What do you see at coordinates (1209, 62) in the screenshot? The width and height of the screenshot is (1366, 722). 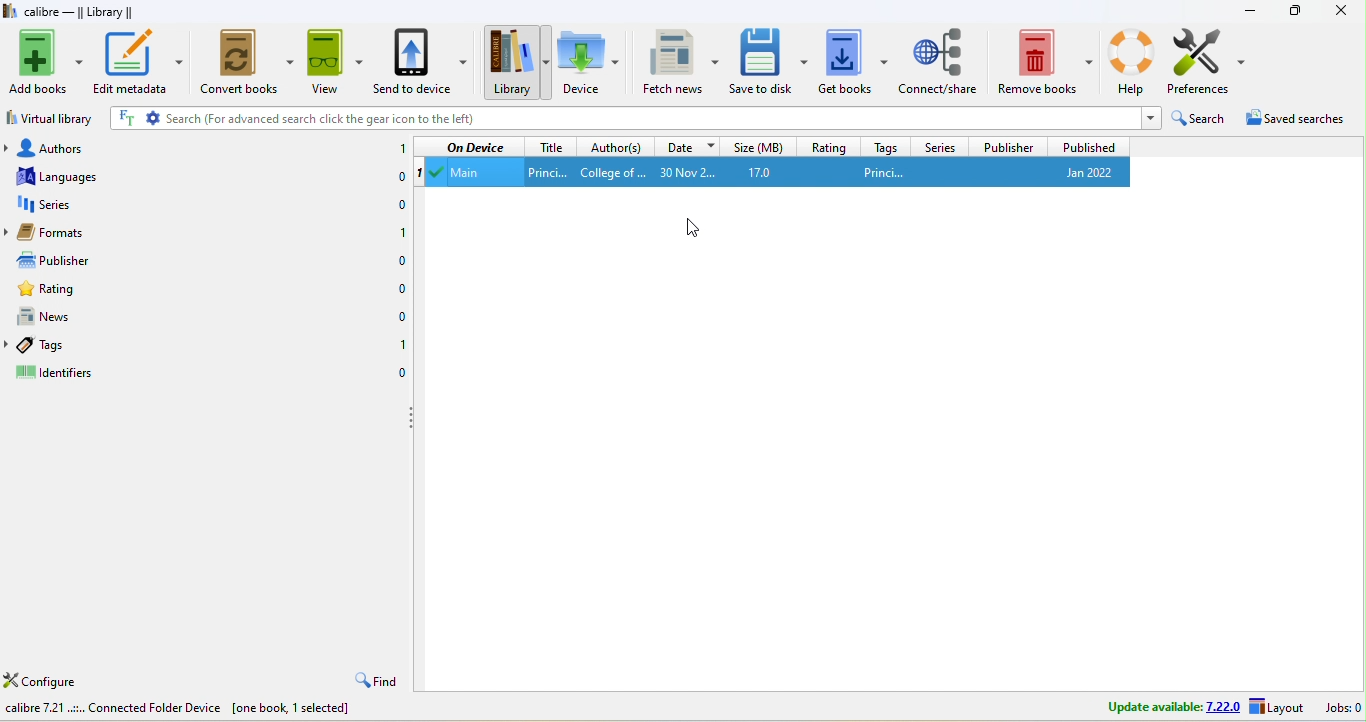 I see `preference` at bounding box center [1209, 62].